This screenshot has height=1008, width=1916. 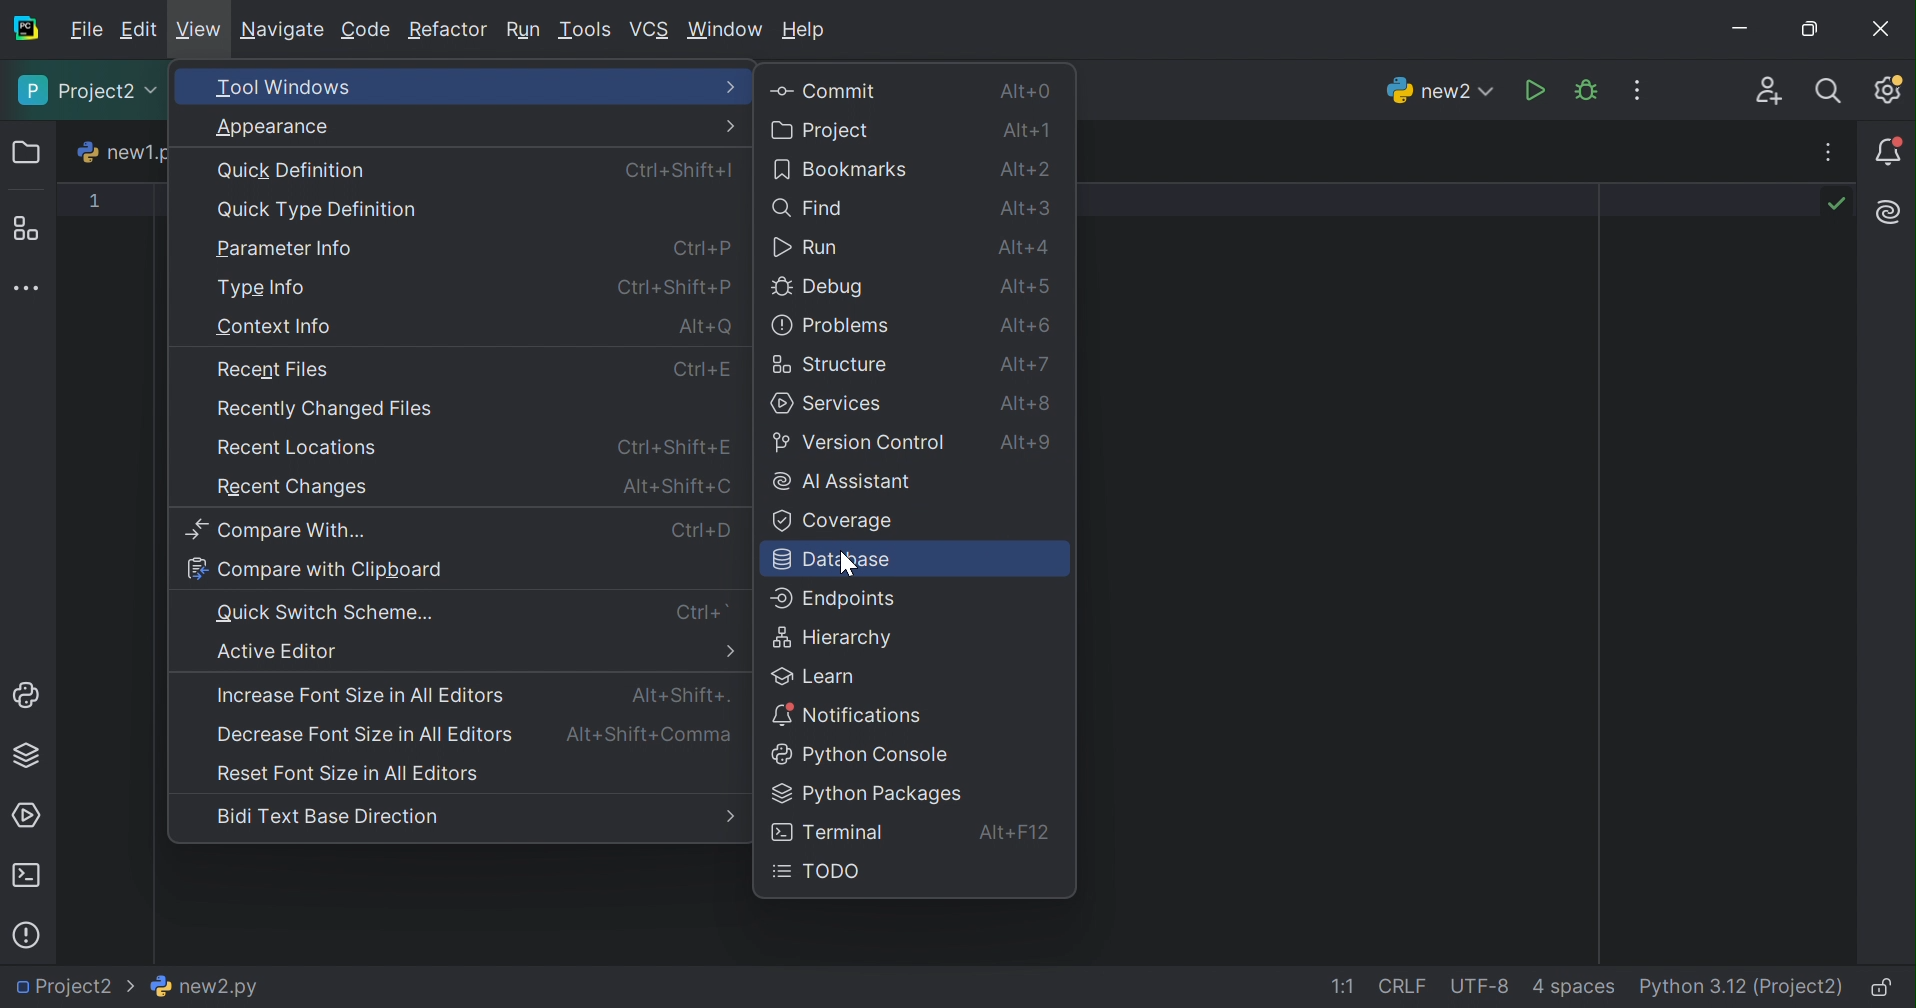 What do you see at coordinates (648, 27) in the screenshot?
I see `VCS` at bounding box center [648, 27].